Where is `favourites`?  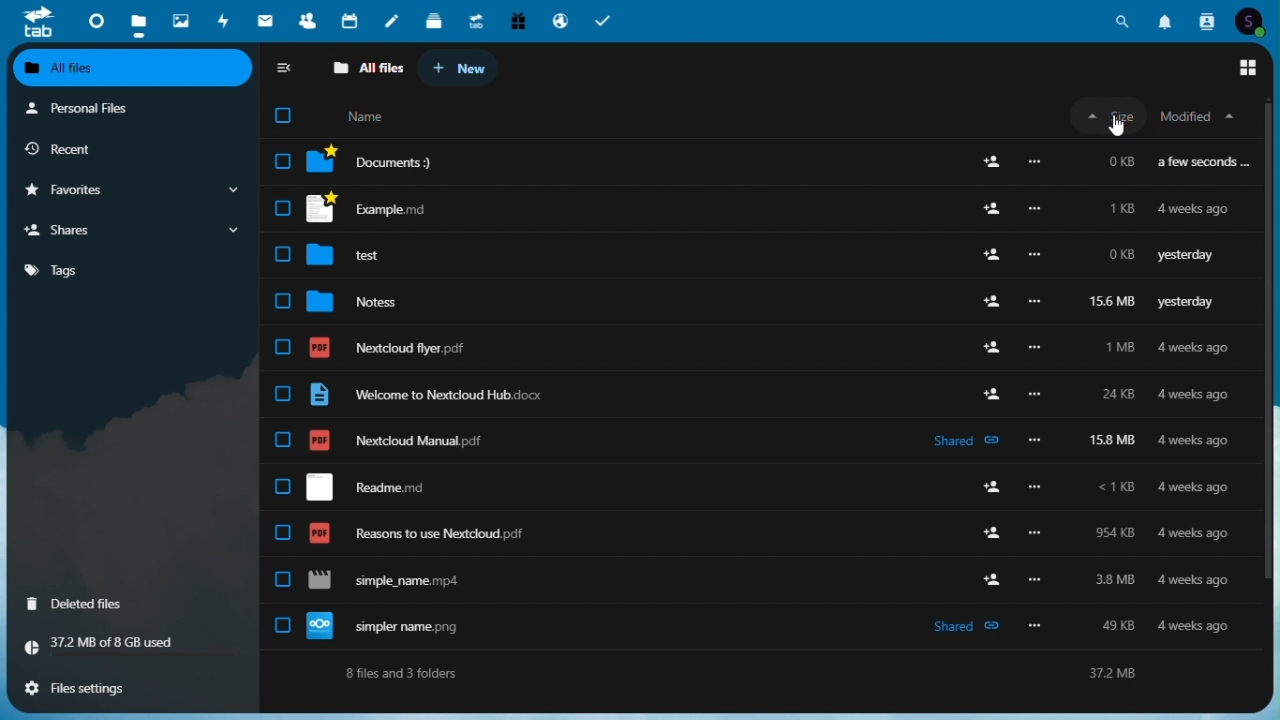
favourites is located at coordinates (128, 192).